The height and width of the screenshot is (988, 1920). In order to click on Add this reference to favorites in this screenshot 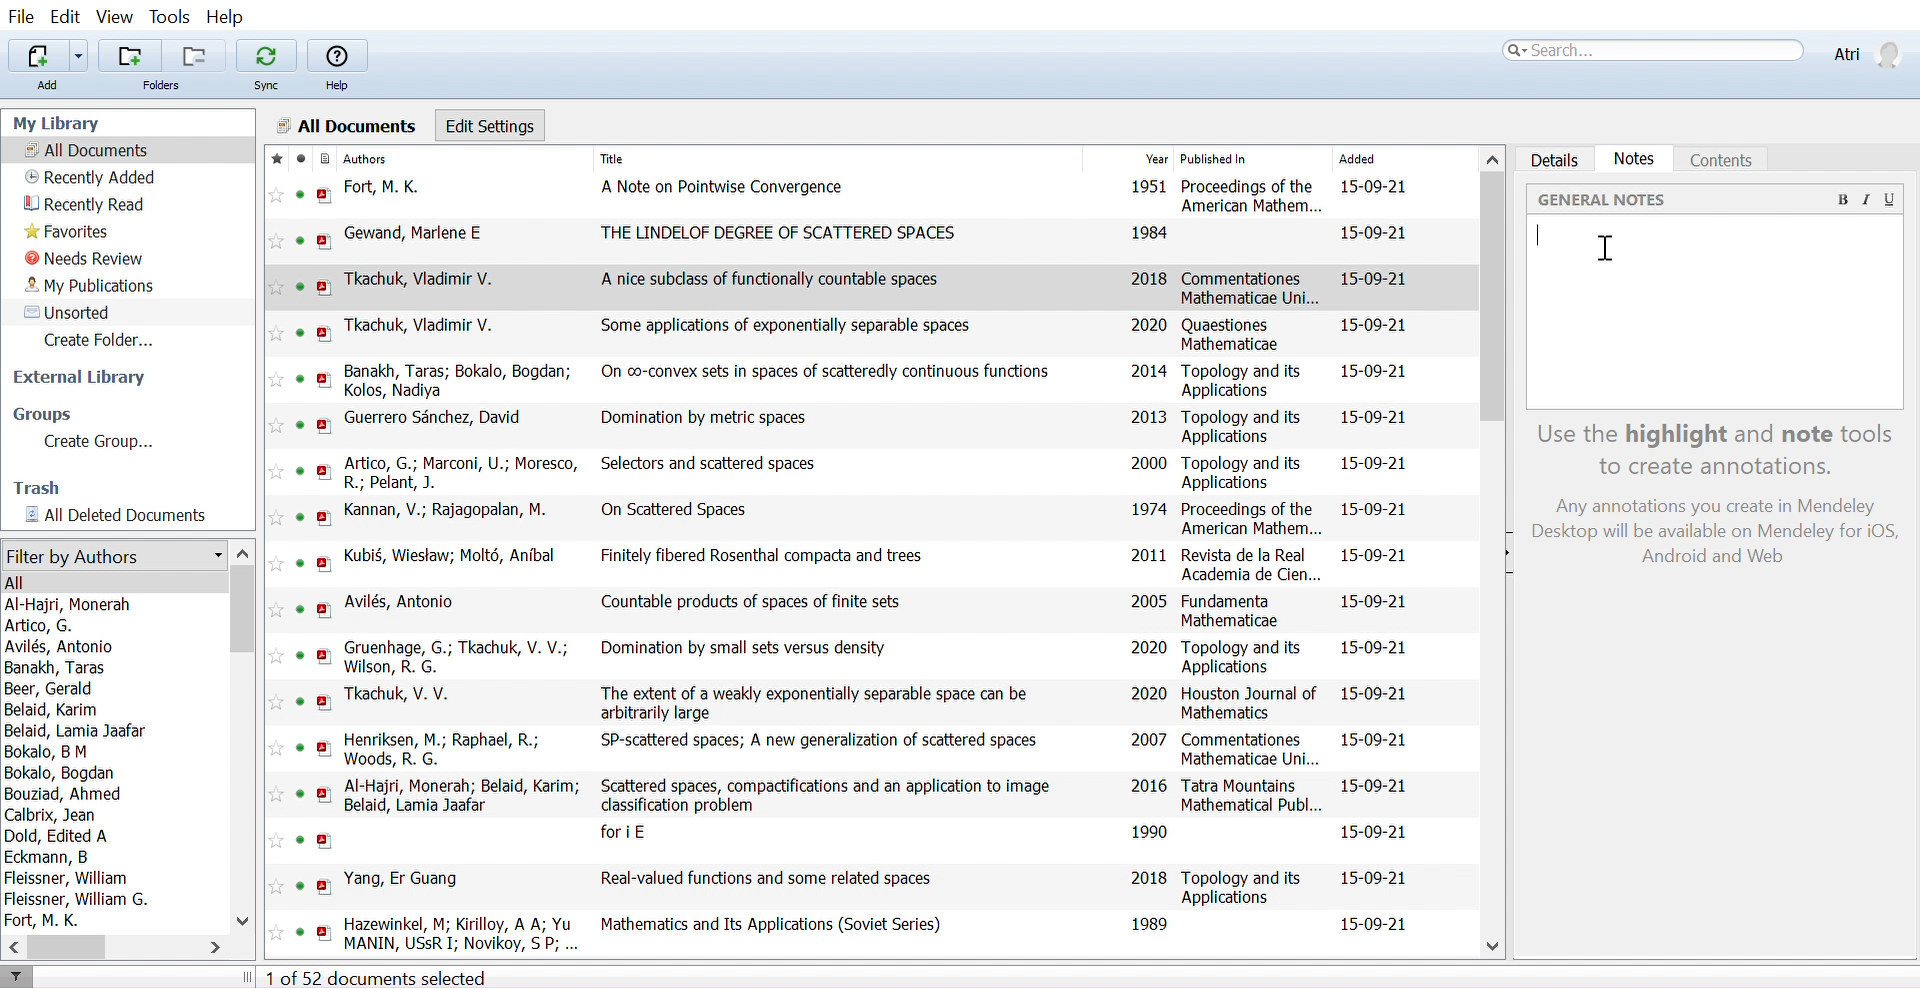, I will do `click(277, 241)`.